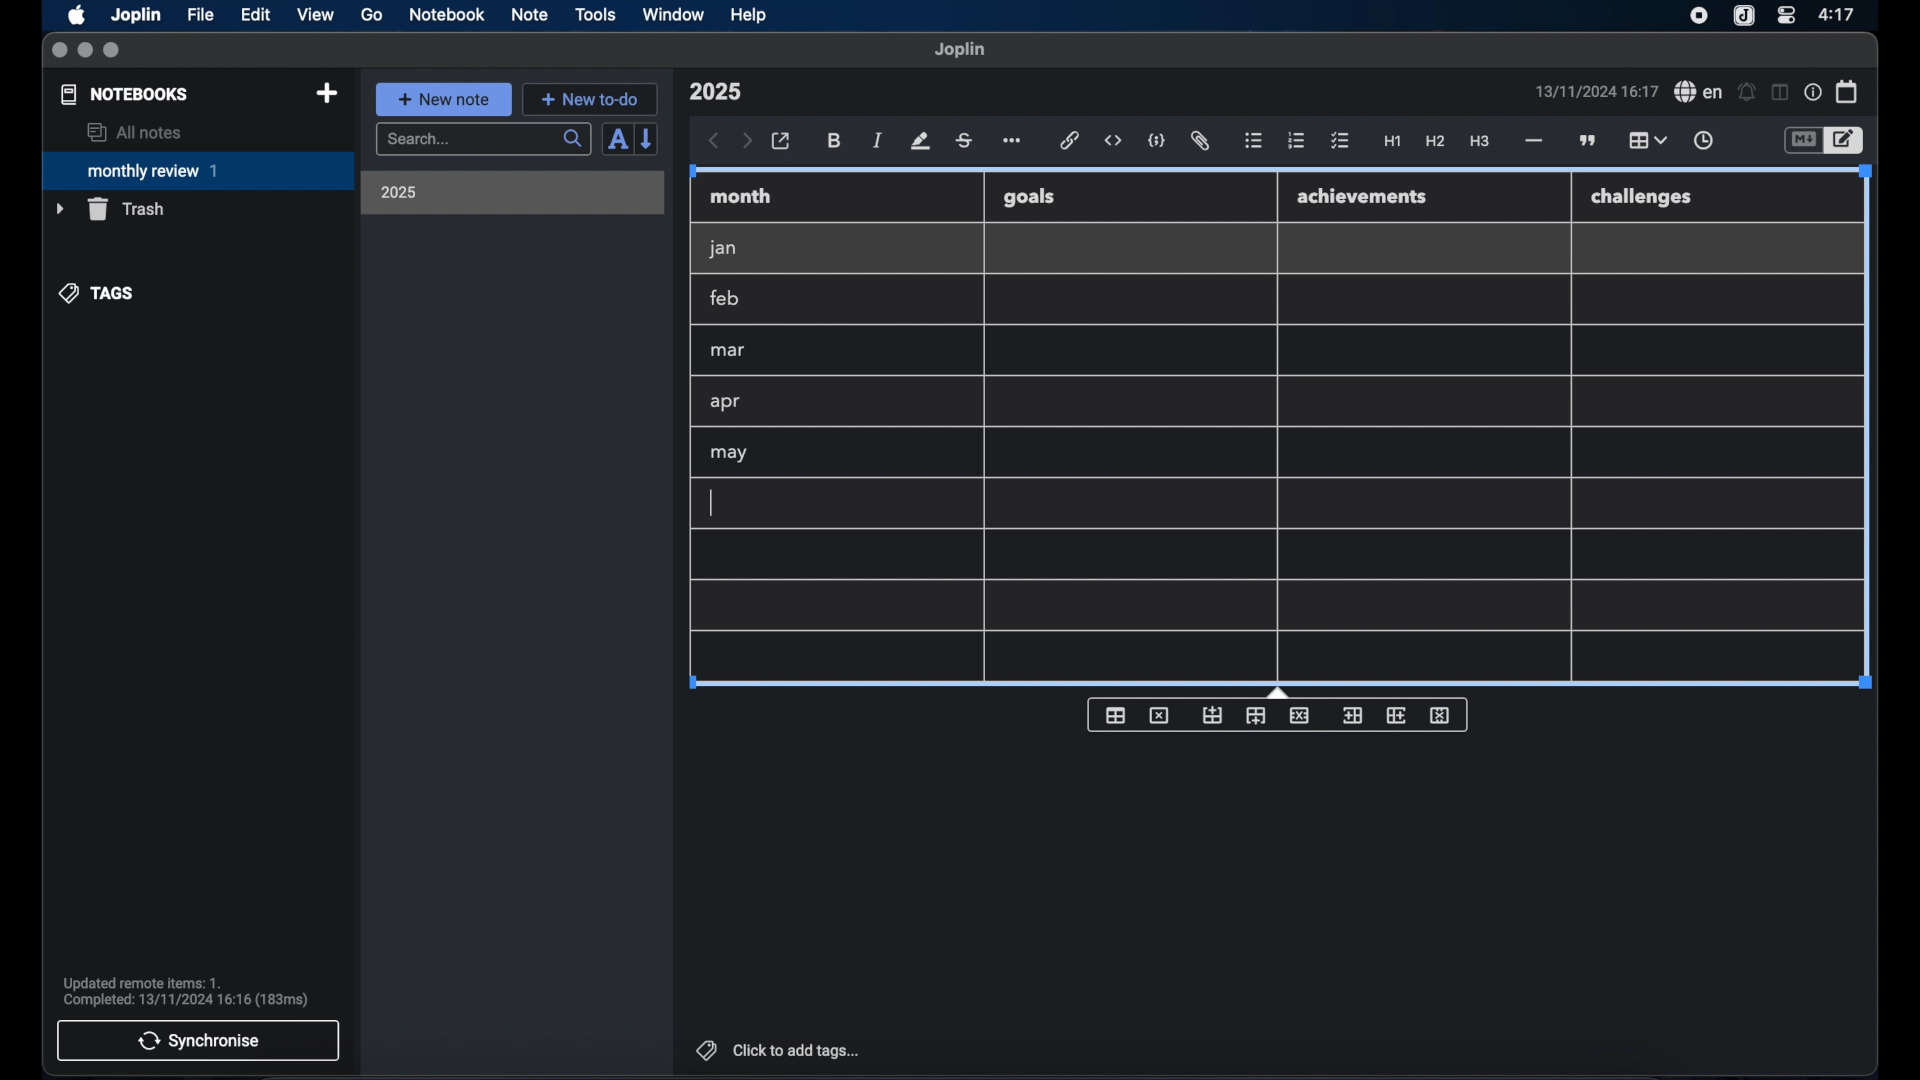 The width and height of the screenshot is (1920, 1080). I want to click on maximize, so click(113, 51).